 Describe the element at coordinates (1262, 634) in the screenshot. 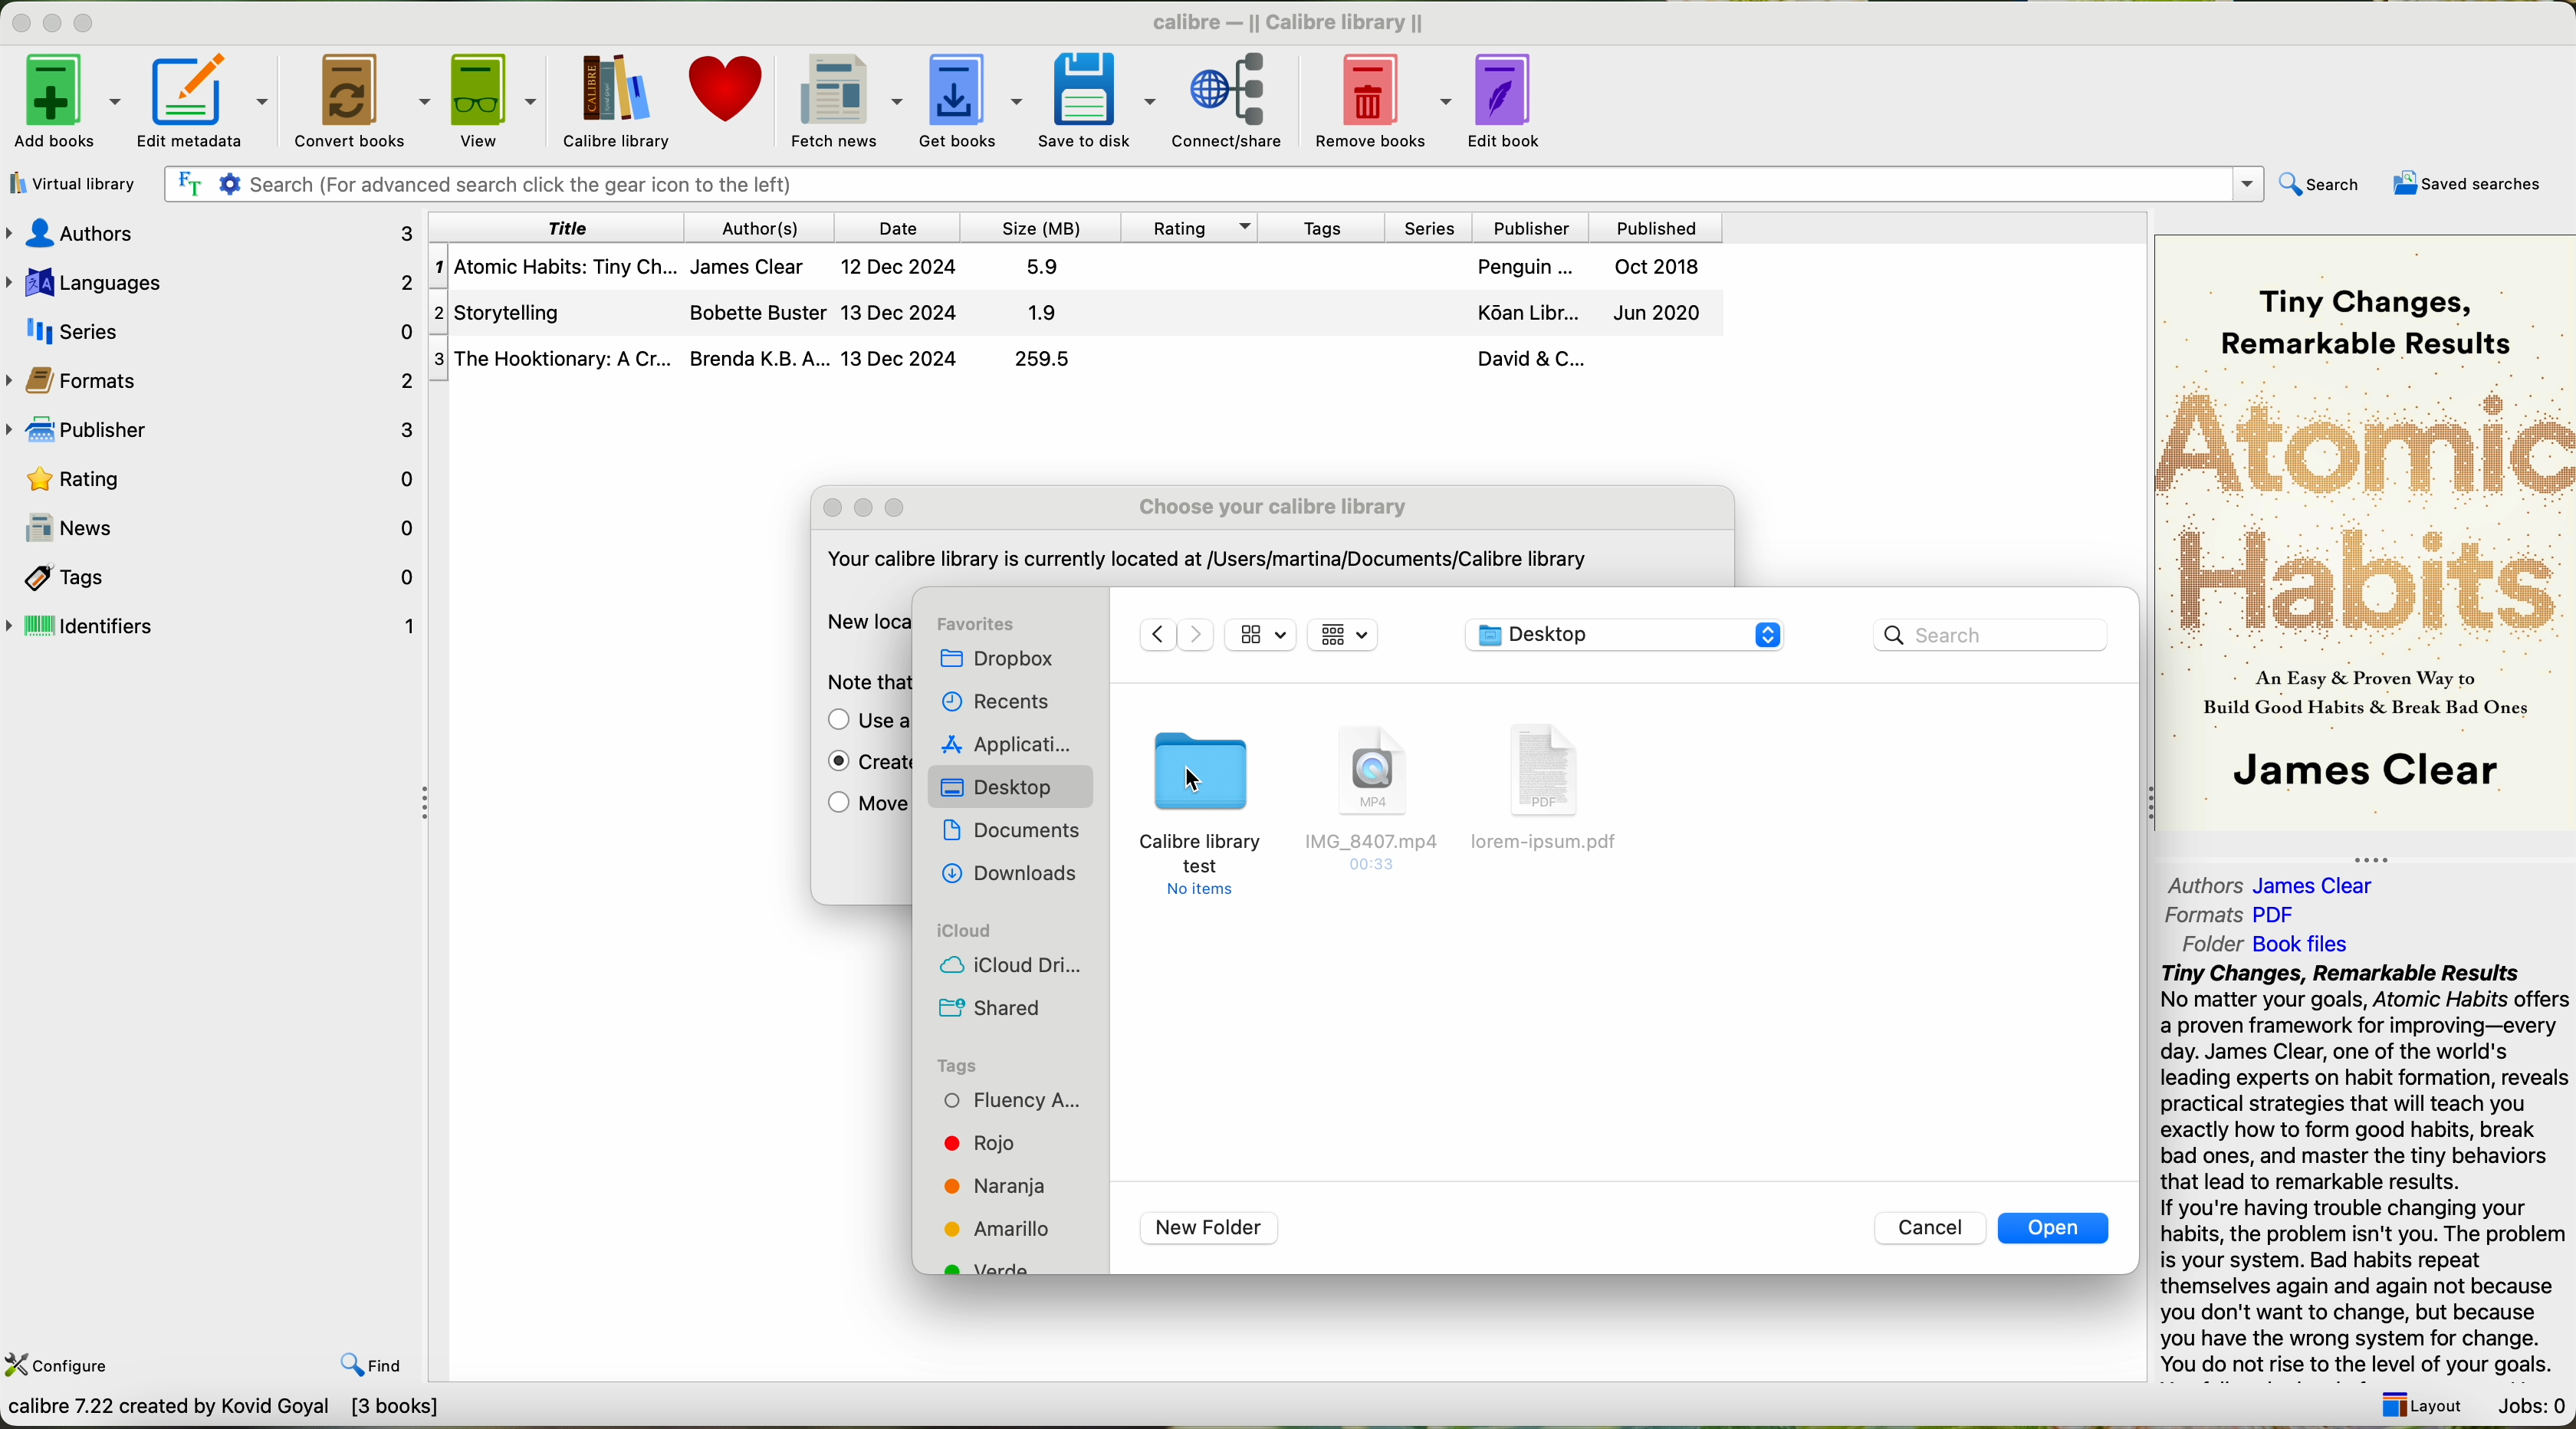

I see `icon` at that location.